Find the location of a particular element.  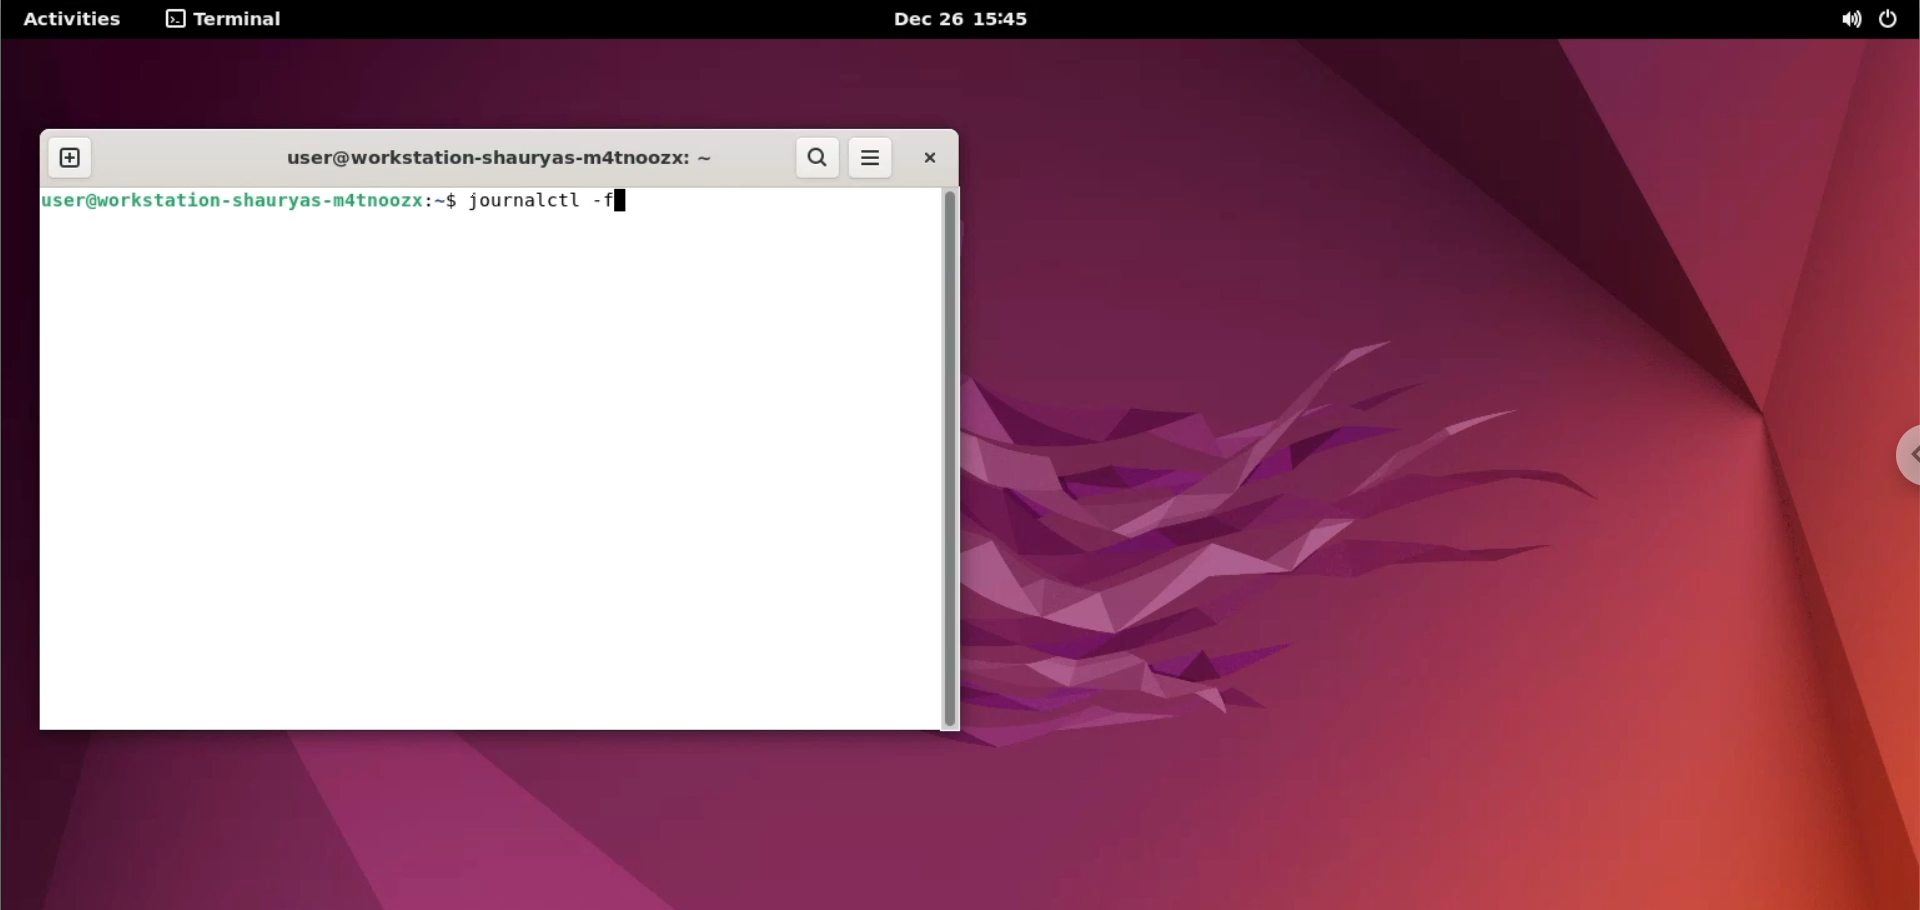

terminal is located at coordinates (226, 21).